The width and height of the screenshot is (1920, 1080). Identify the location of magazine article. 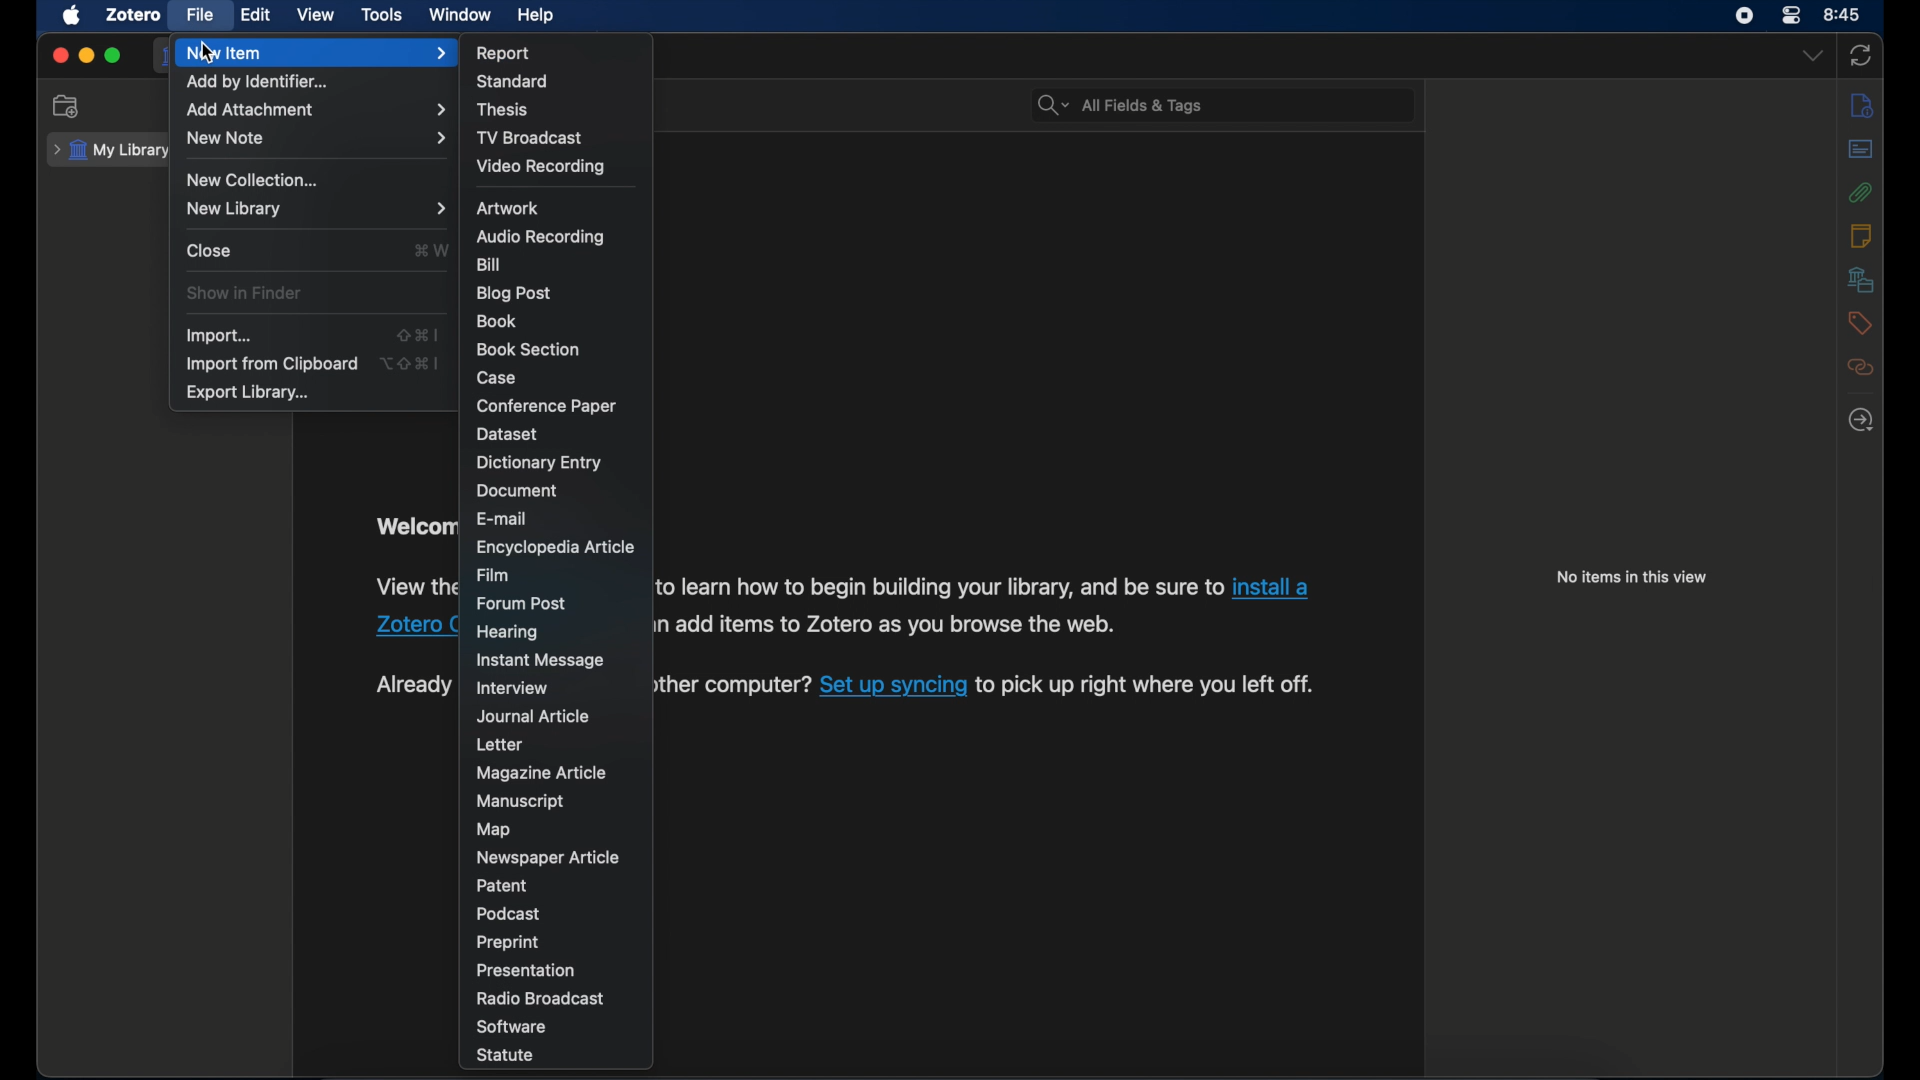
(539, 772).